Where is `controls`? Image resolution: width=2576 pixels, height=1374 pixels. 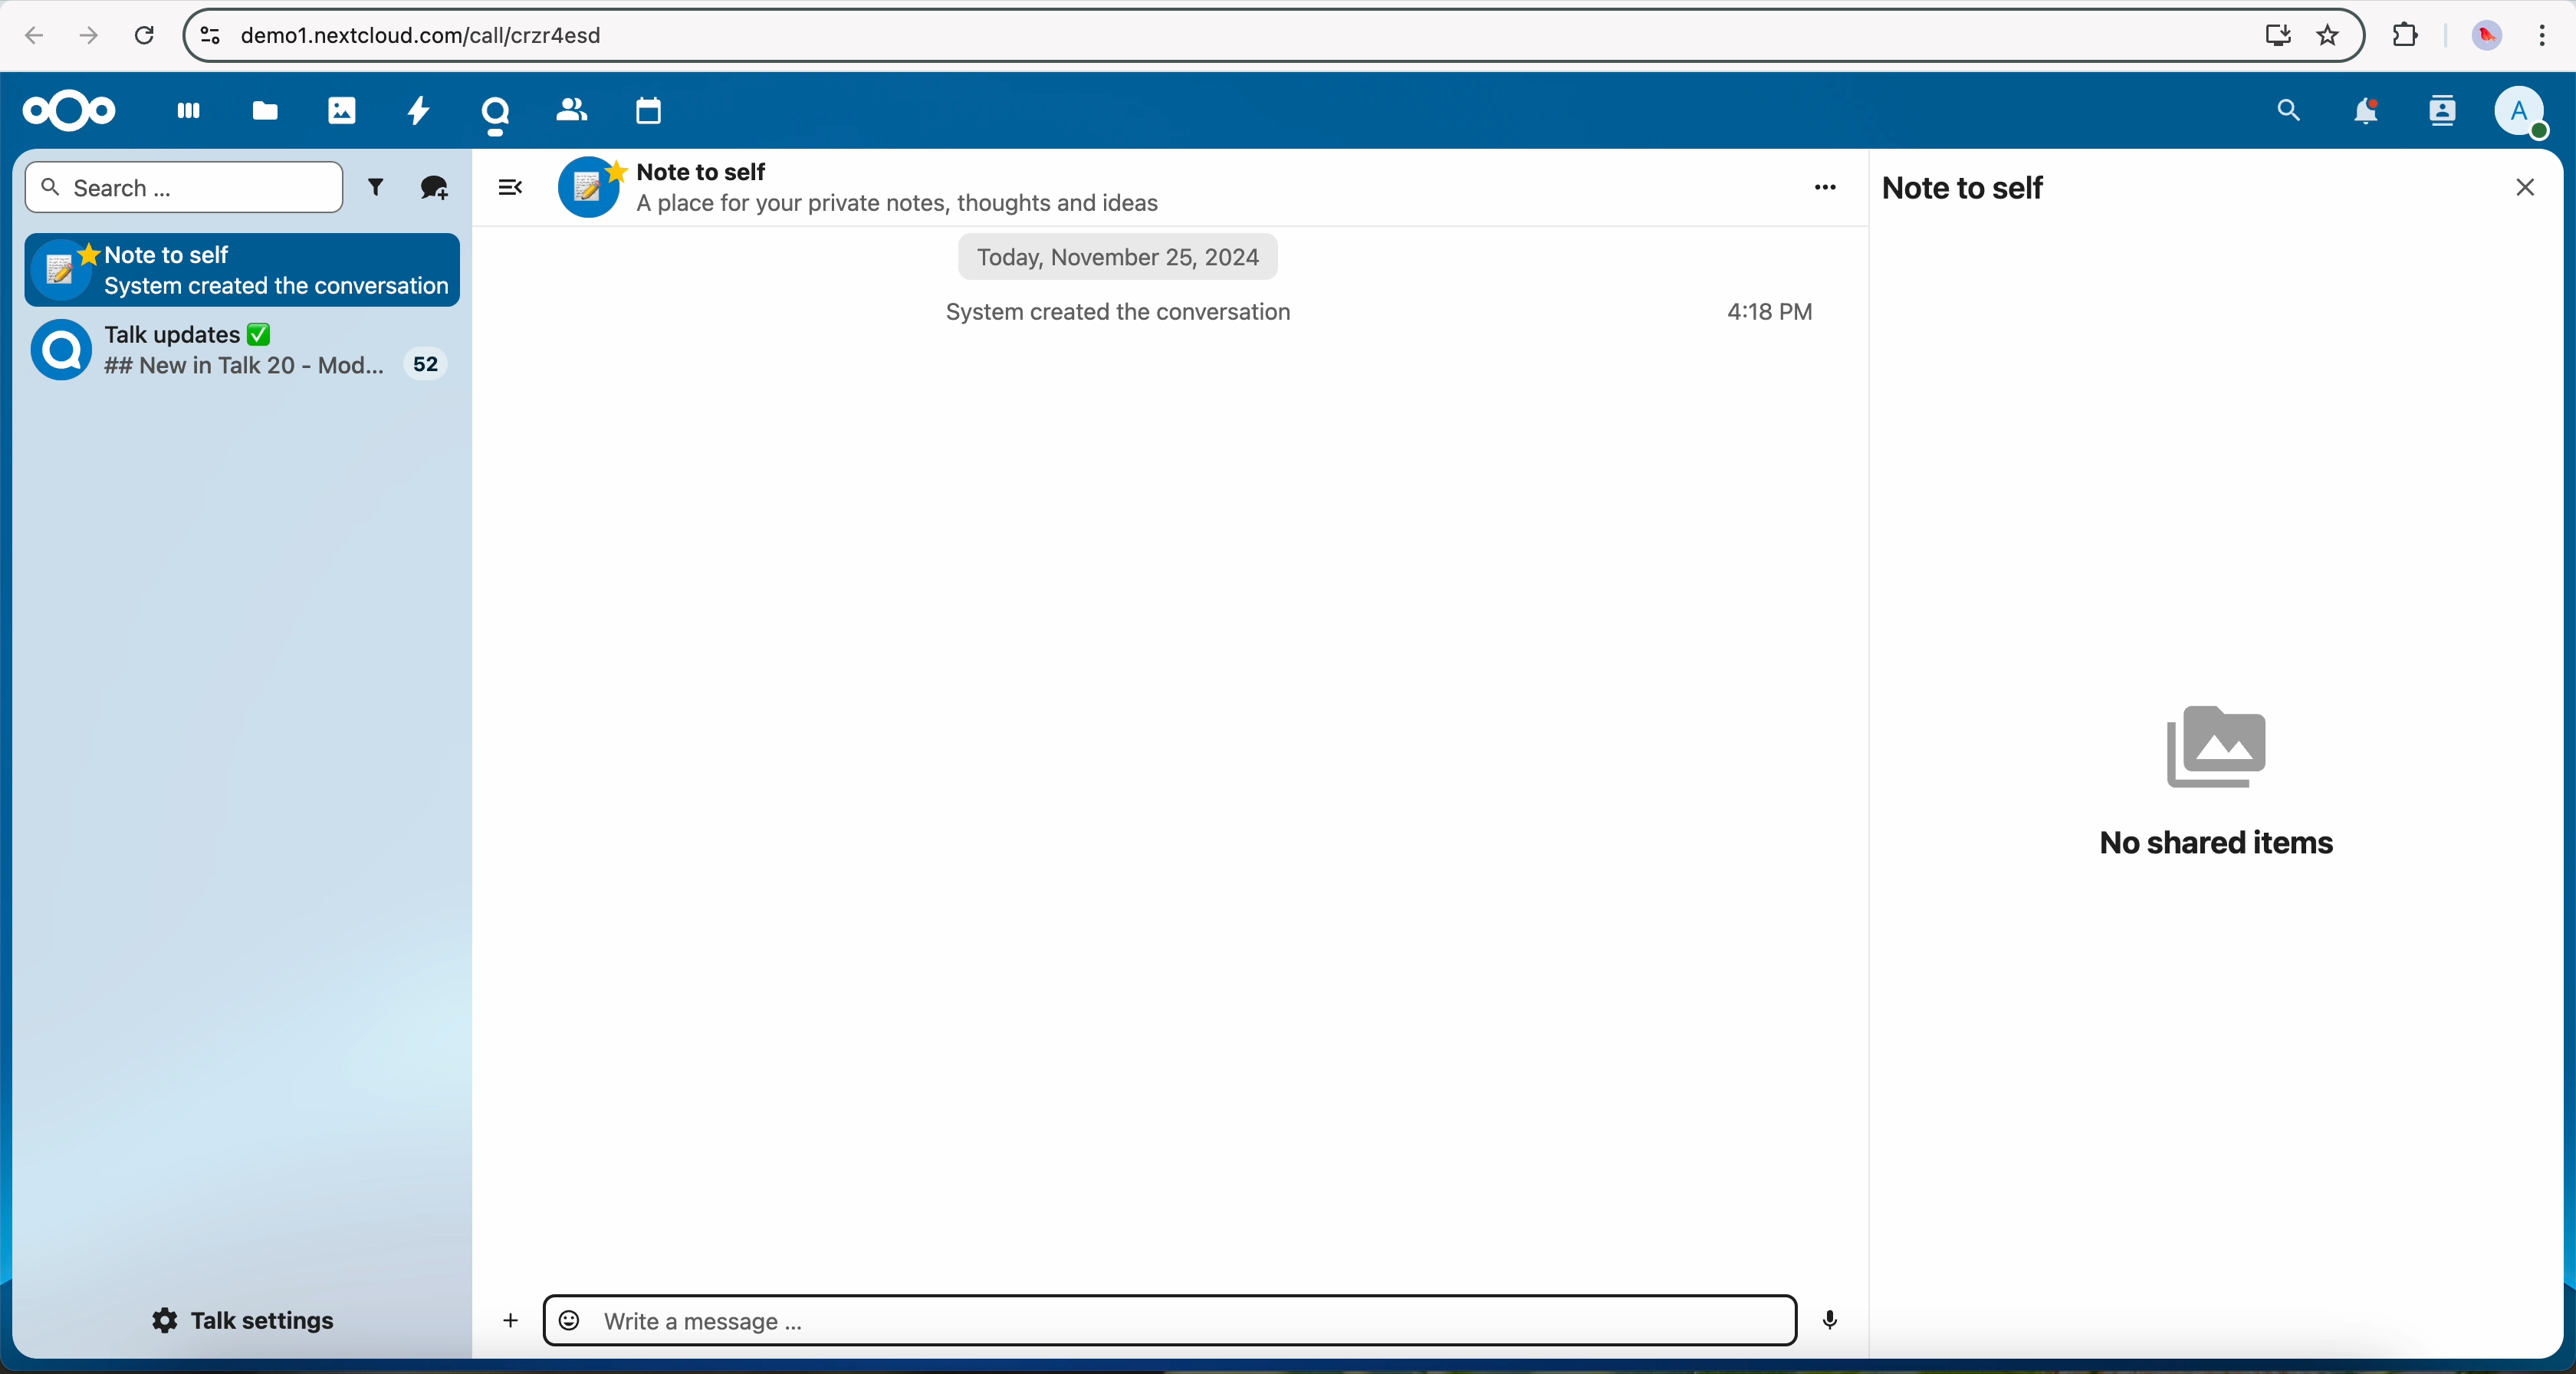 controls is located at coordinates (206, 33).